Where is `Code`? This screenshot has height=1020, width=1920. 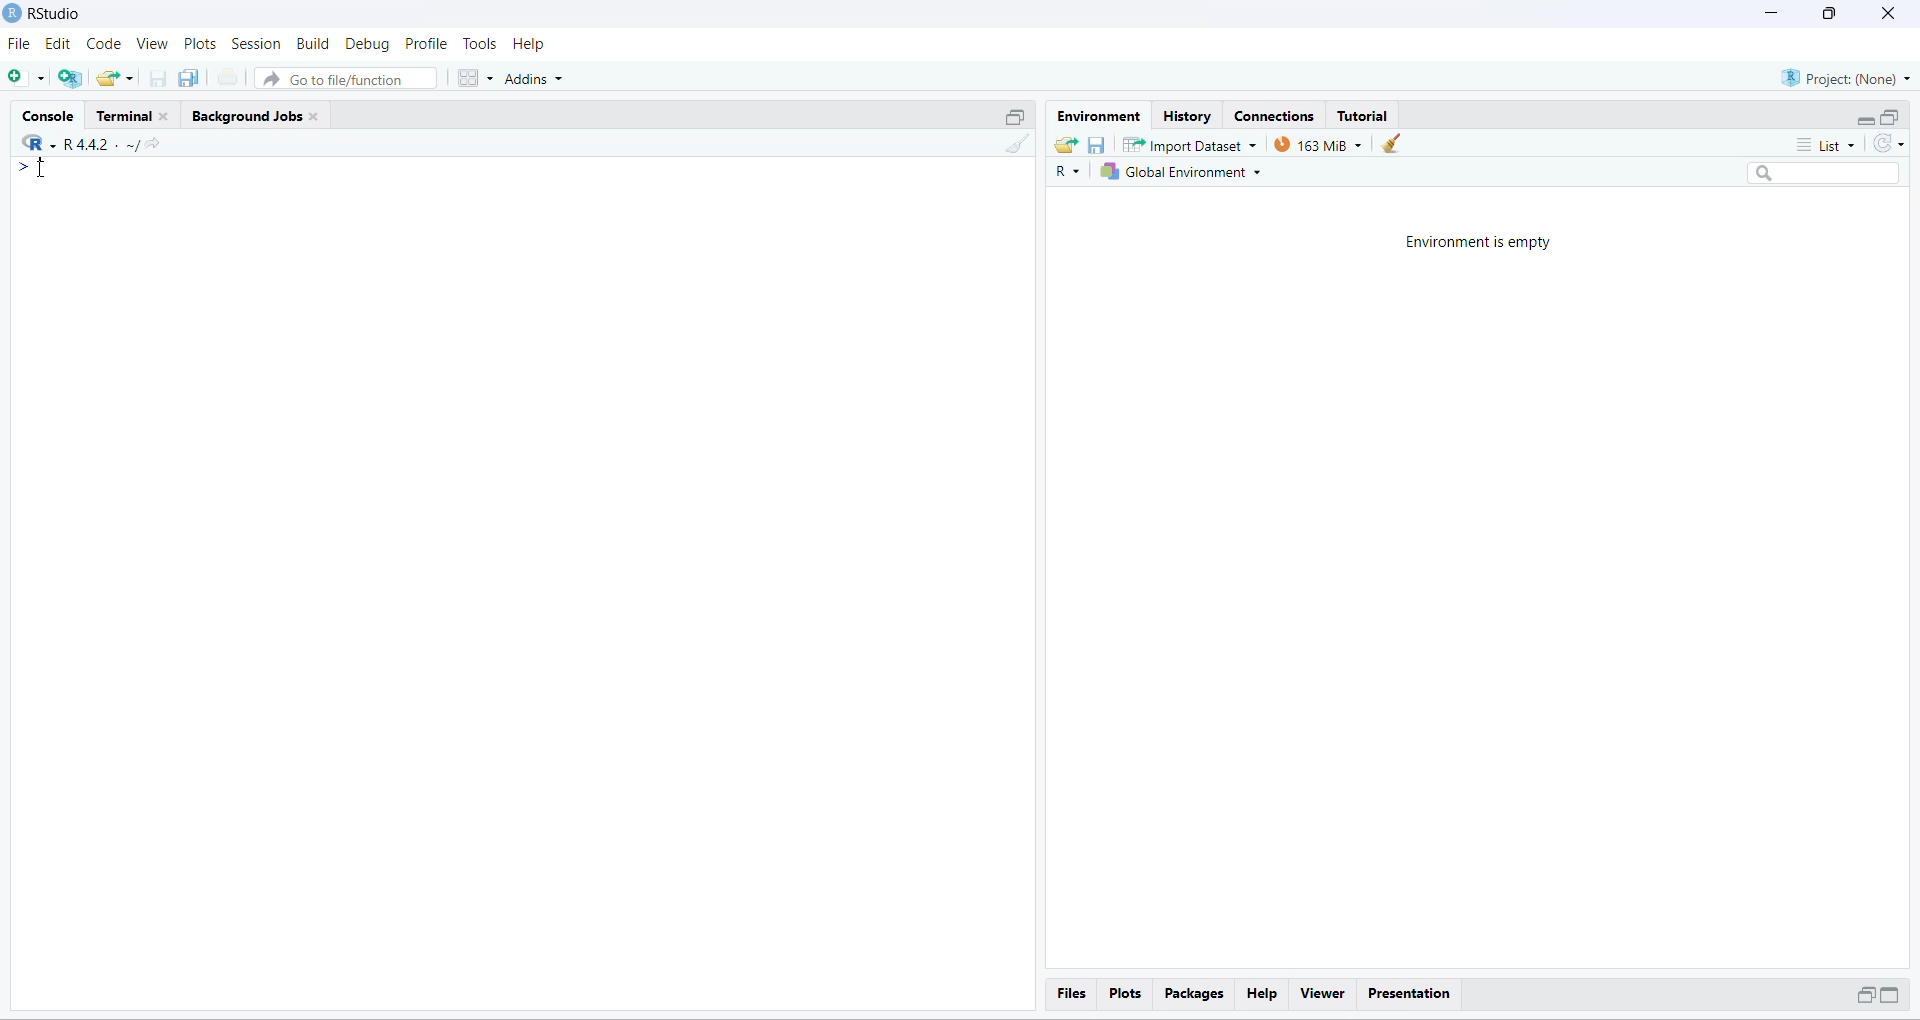
Code is located at coordinates (102, 44).